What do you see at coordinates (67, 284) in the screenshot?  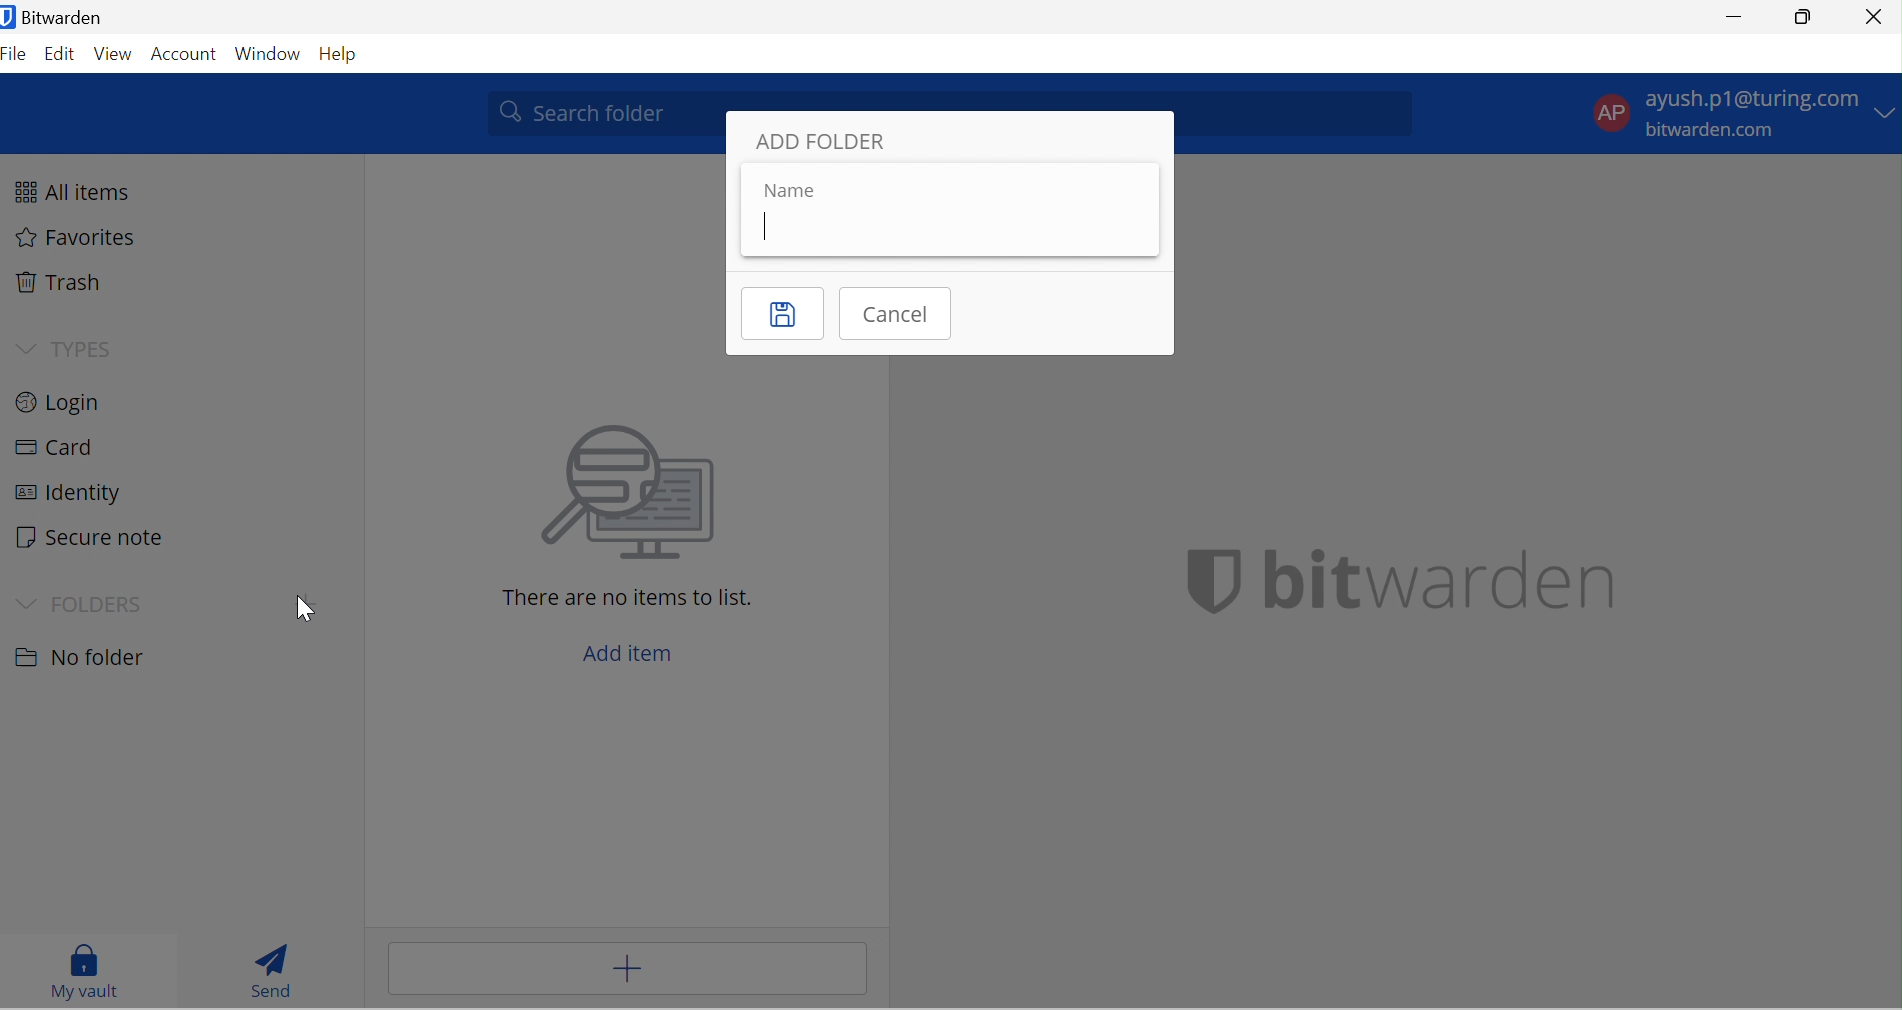 I see `Trash` at bounding box center [67, 284].